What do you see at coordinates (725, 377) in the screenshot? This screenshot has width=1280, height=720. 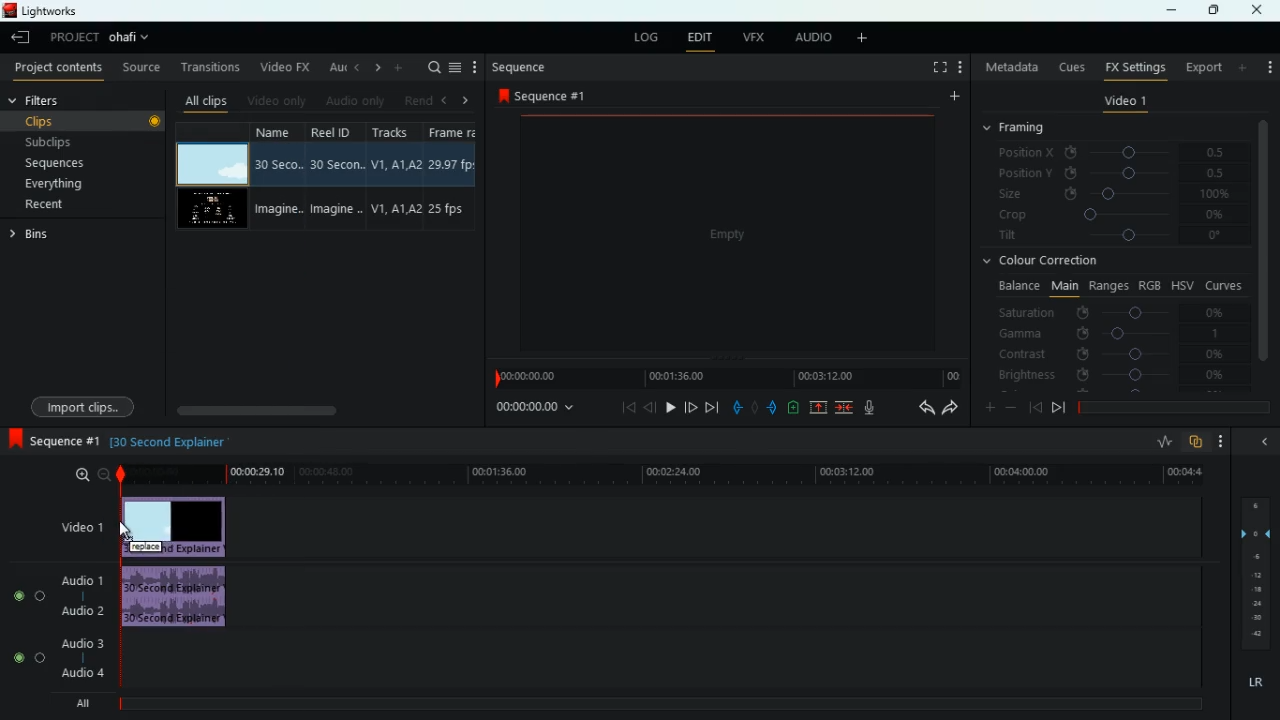 I see `timeline` at bounding box center [725, 377].